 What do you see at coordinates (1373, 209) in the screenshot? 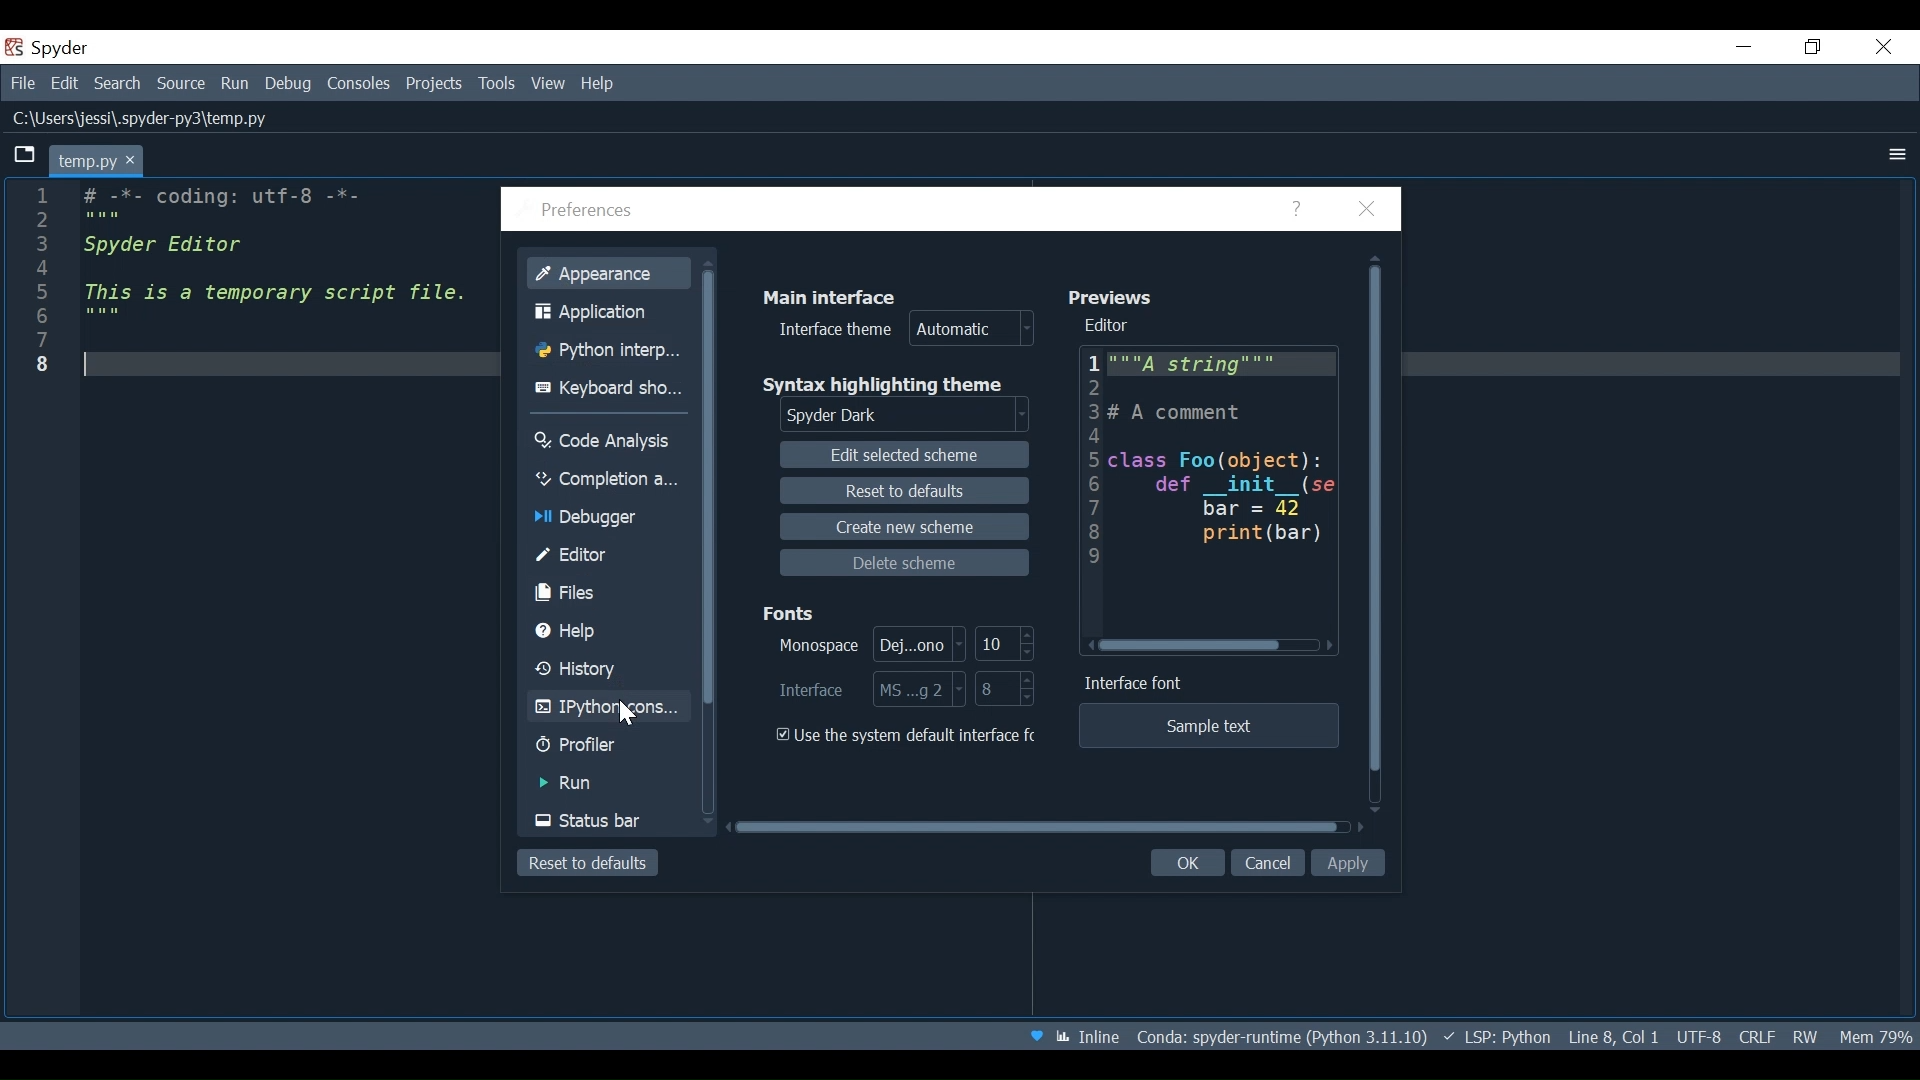
I see `Close` at bounding box center [1373, 209].